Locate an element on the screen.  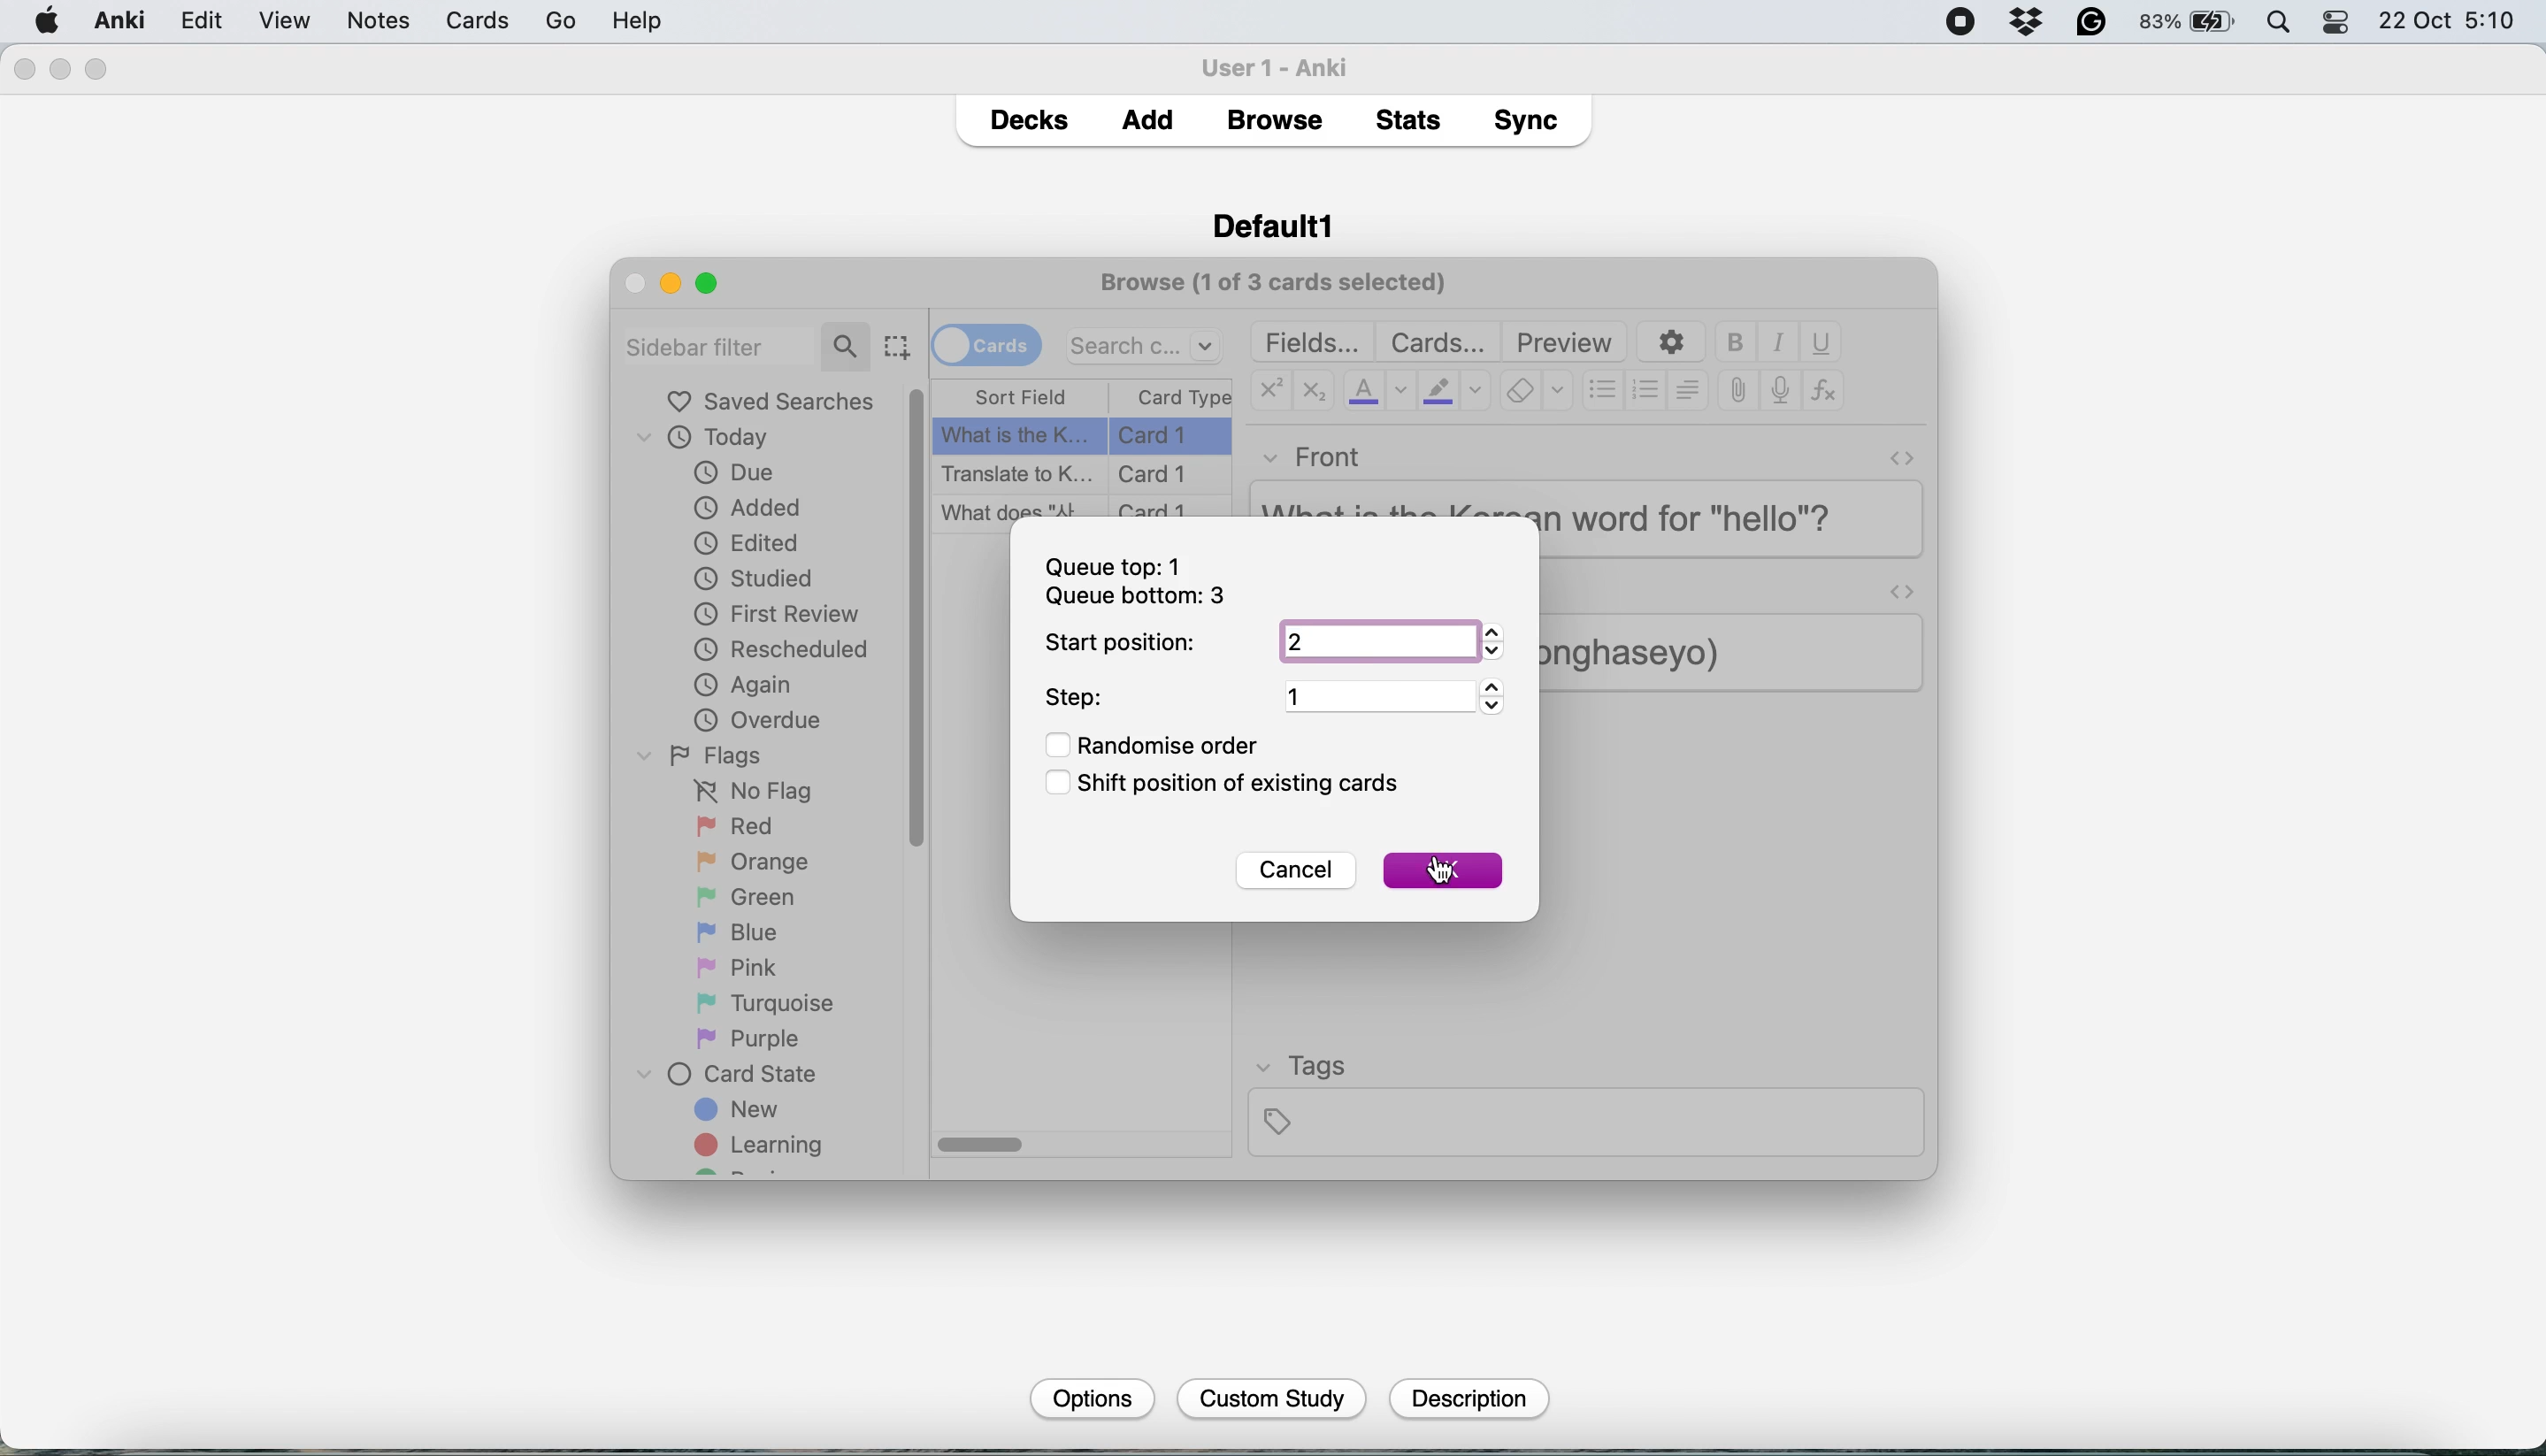
stats is located at coordinates (1414, 119).